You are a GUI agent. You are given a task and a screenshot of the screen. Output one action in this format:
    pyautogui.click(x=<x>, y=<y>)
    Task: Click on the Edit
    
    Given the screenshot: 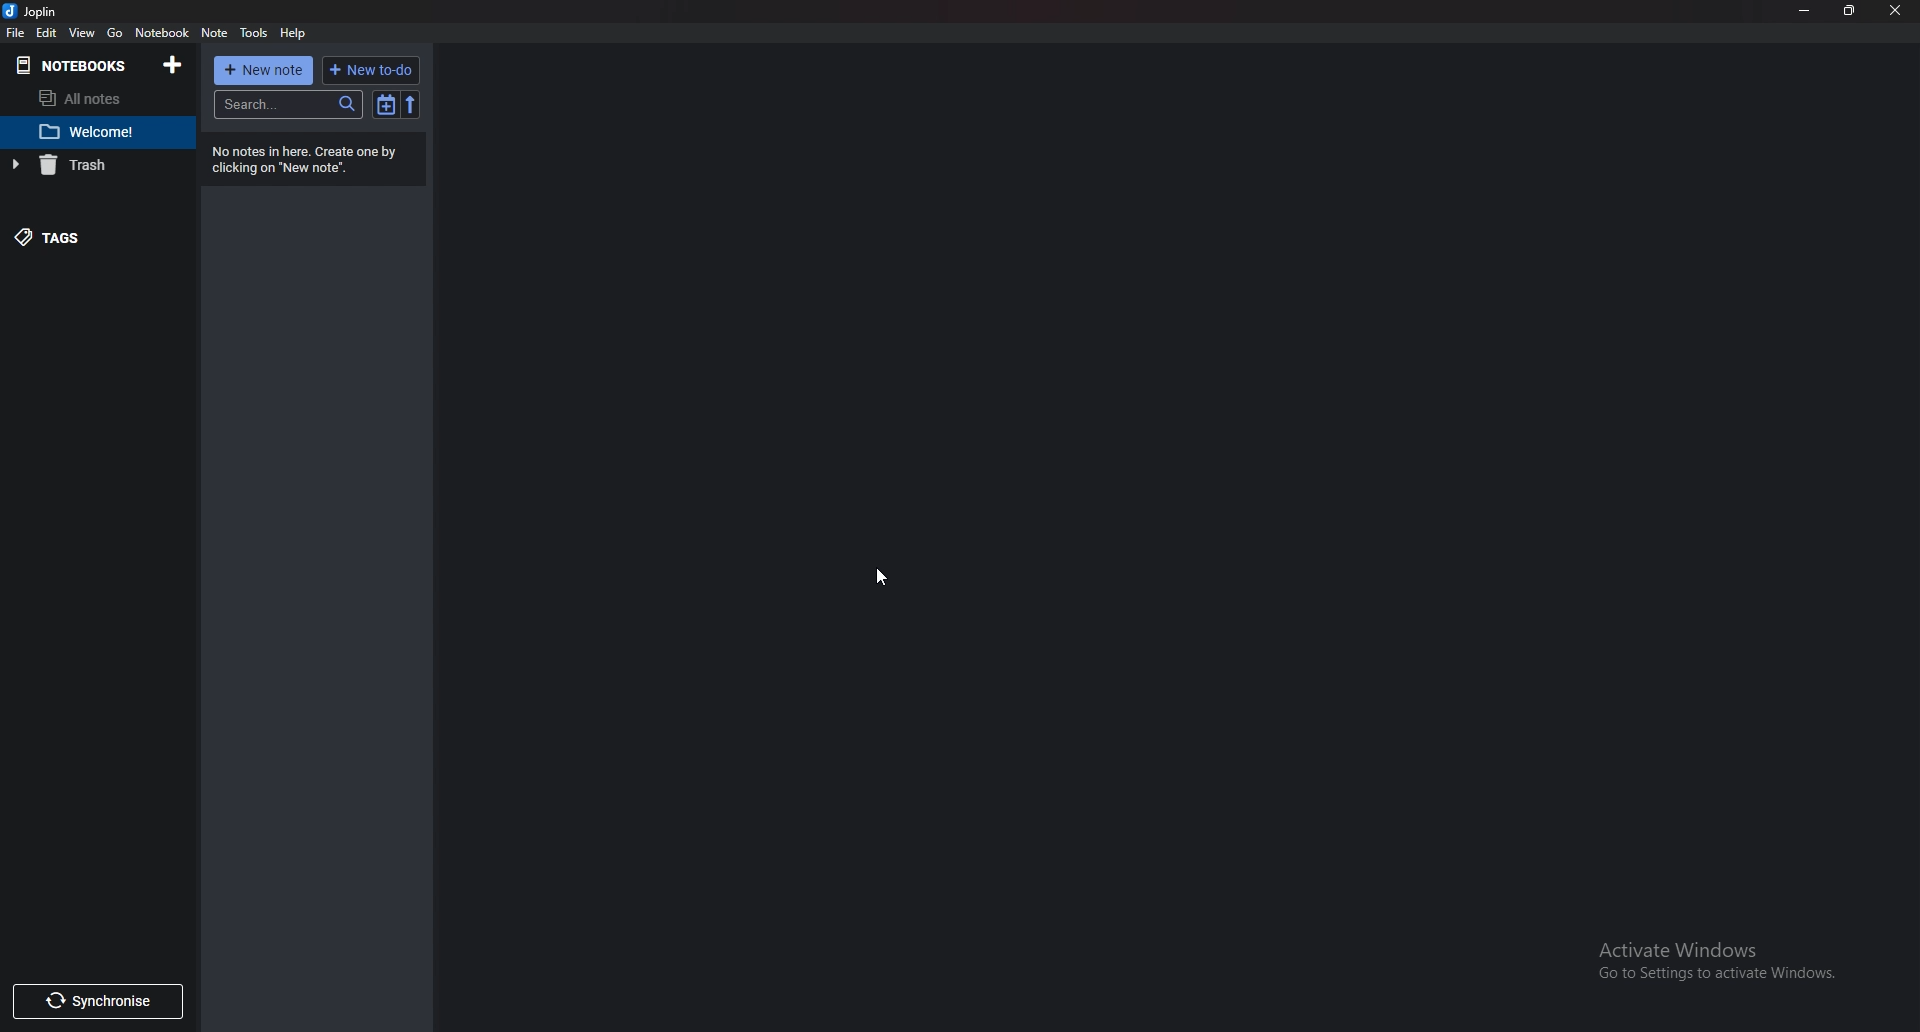 What is the action you would take?
    pyautogui.click(x=47, y=33)
    